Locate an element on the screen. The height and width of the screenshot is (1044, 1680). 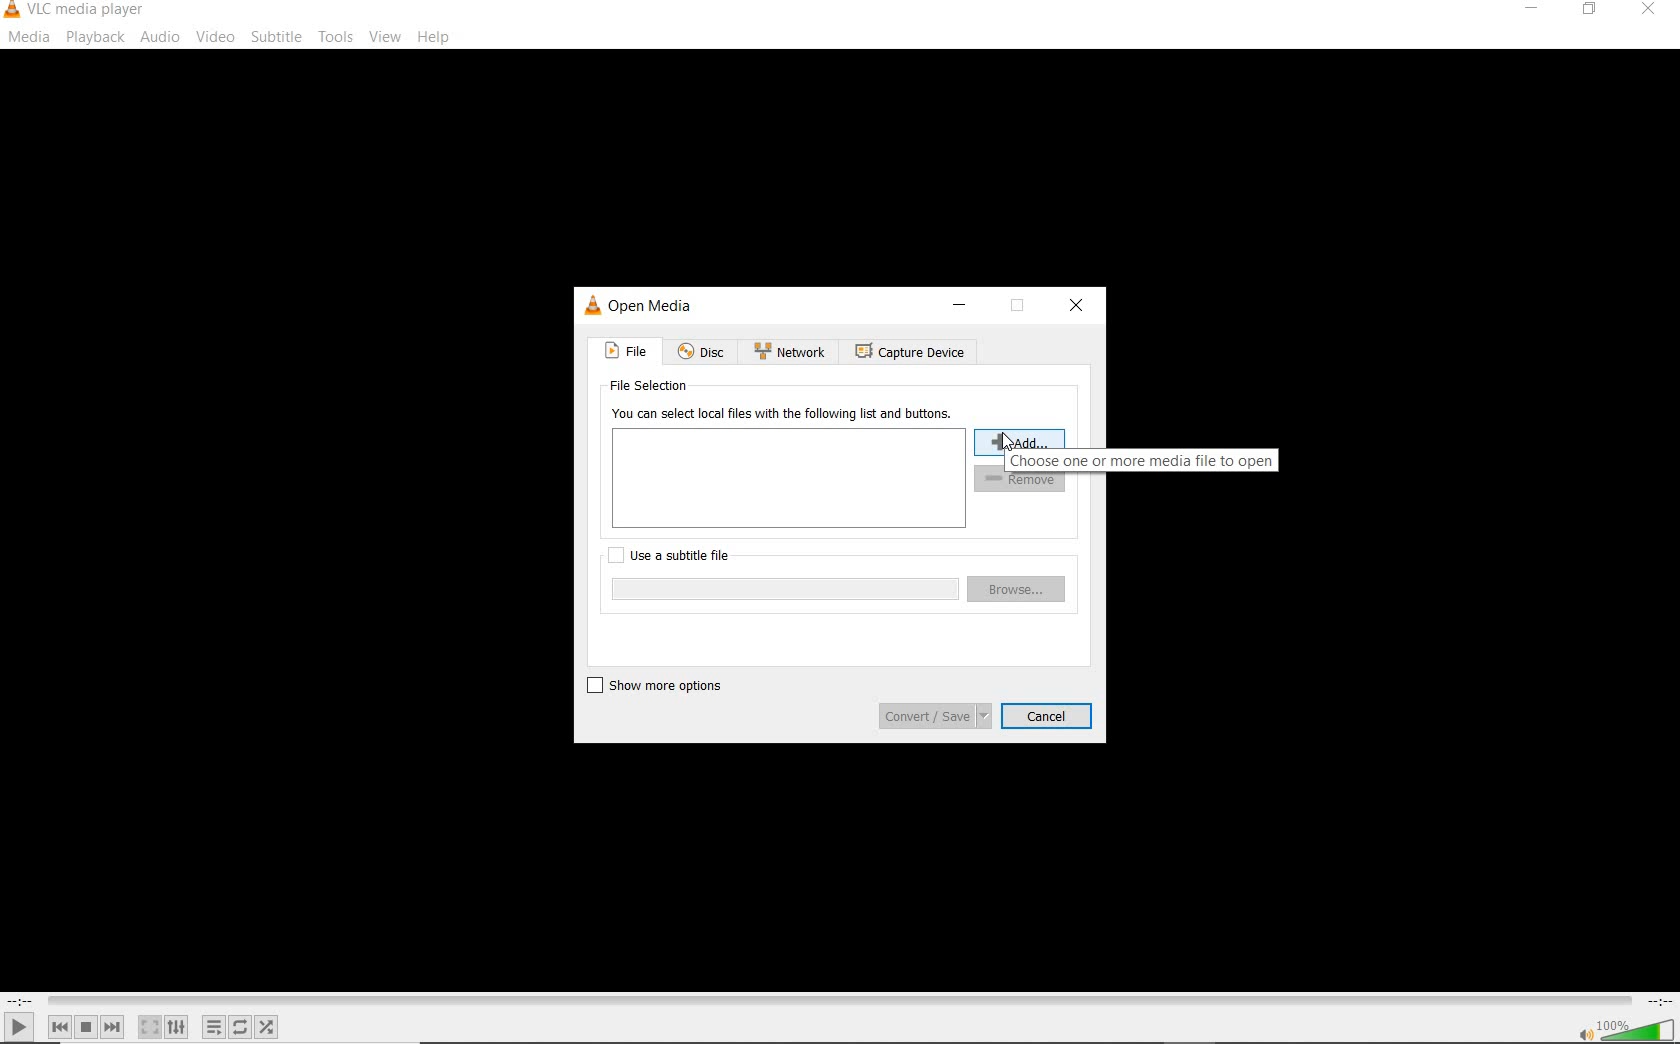
system name is located at coordinates (76, 11).